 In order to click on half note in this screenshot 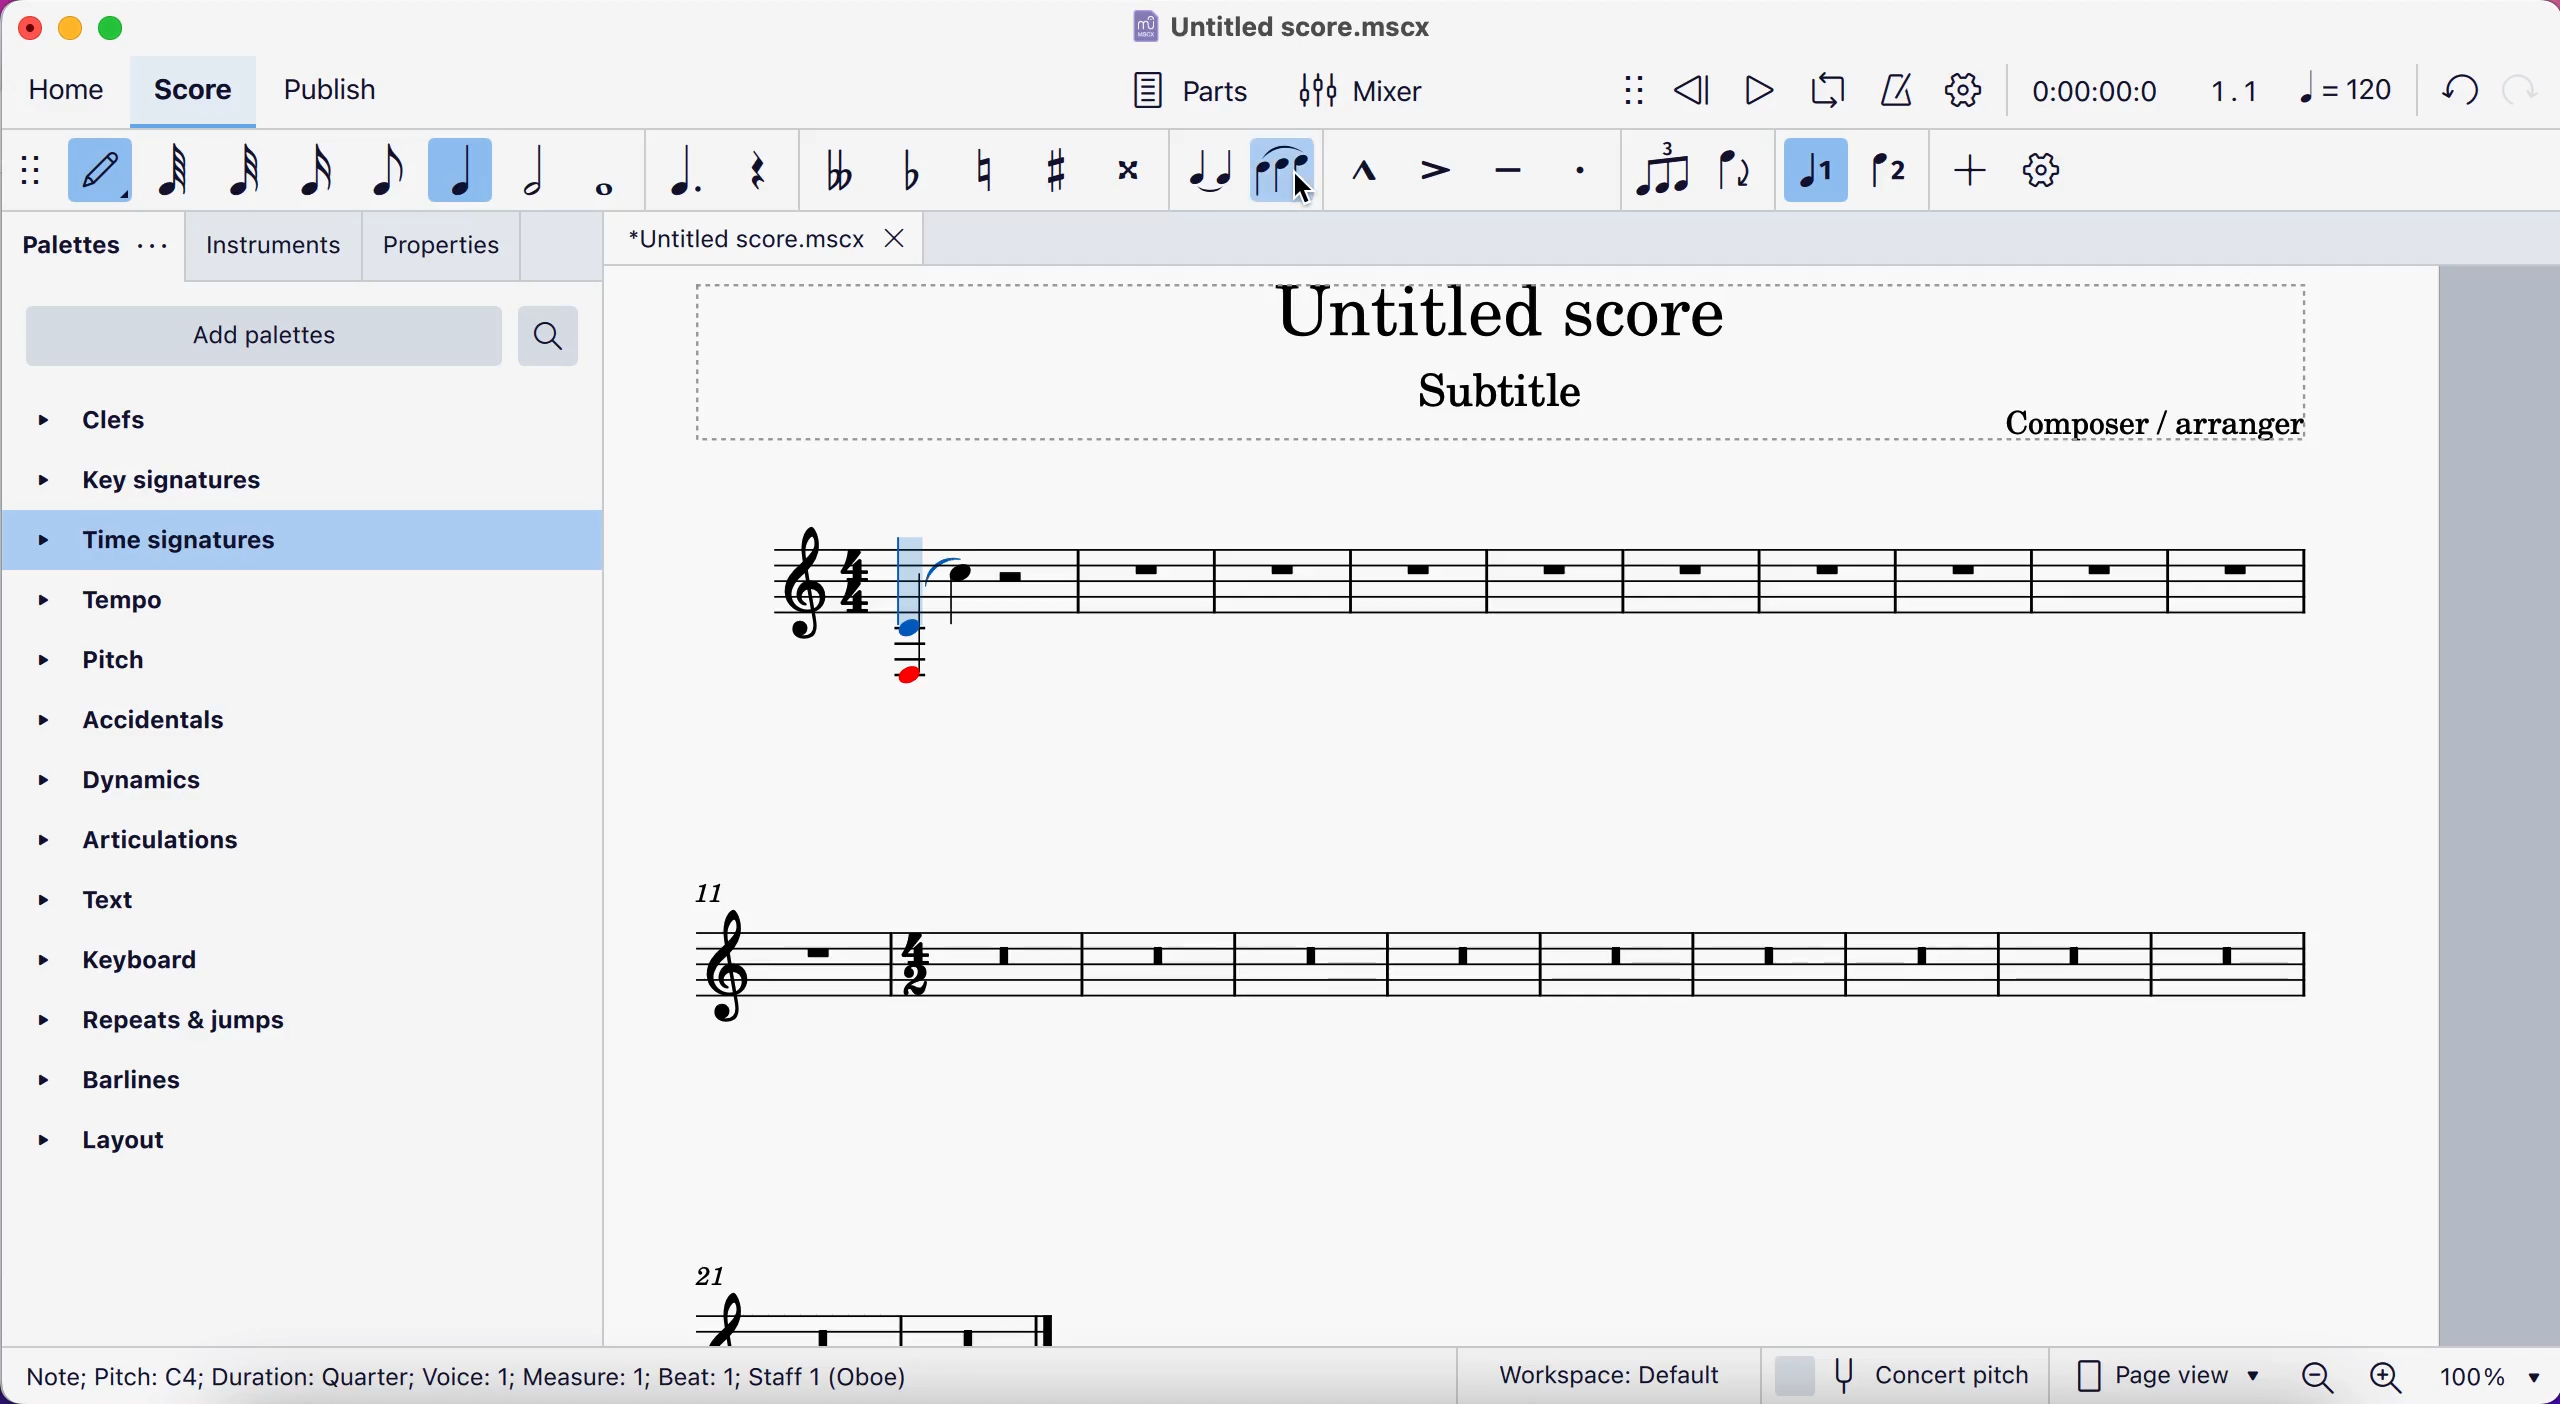, I will do `click(540, 166)`.